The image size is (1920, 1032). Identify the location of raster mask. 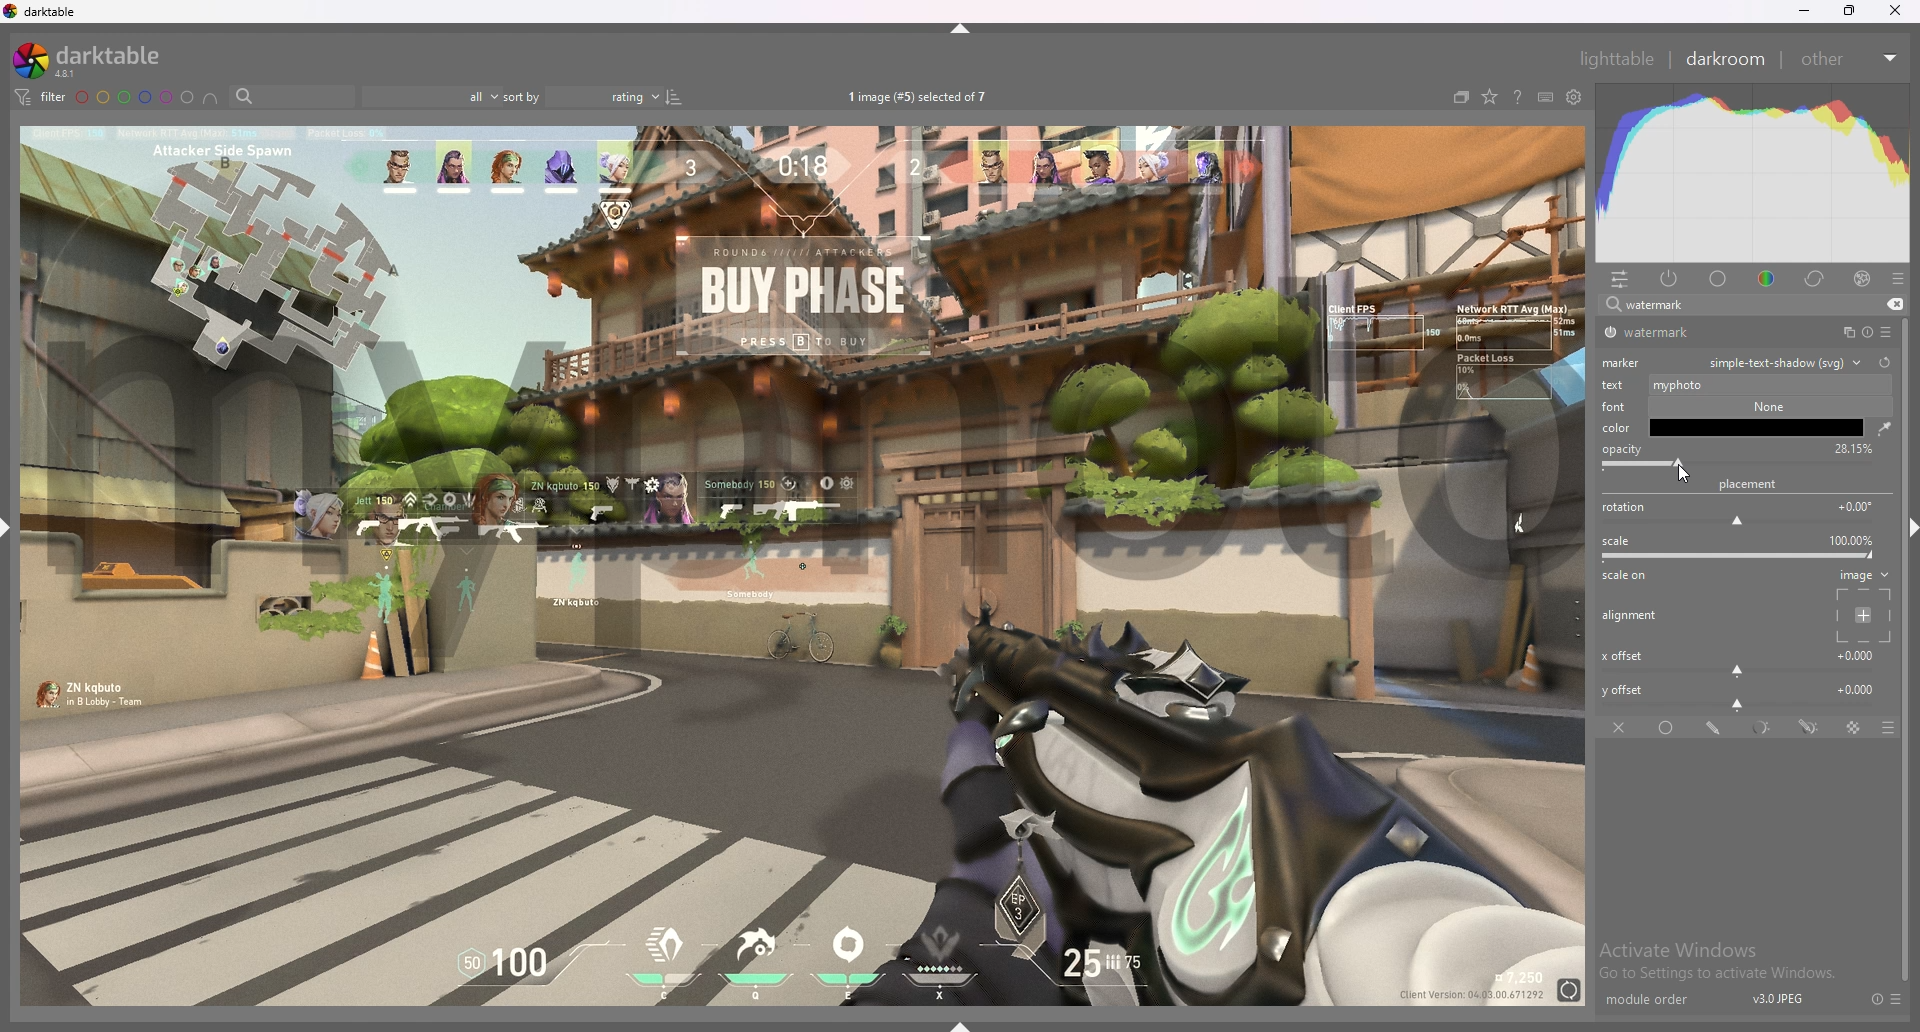
(1855, 728).